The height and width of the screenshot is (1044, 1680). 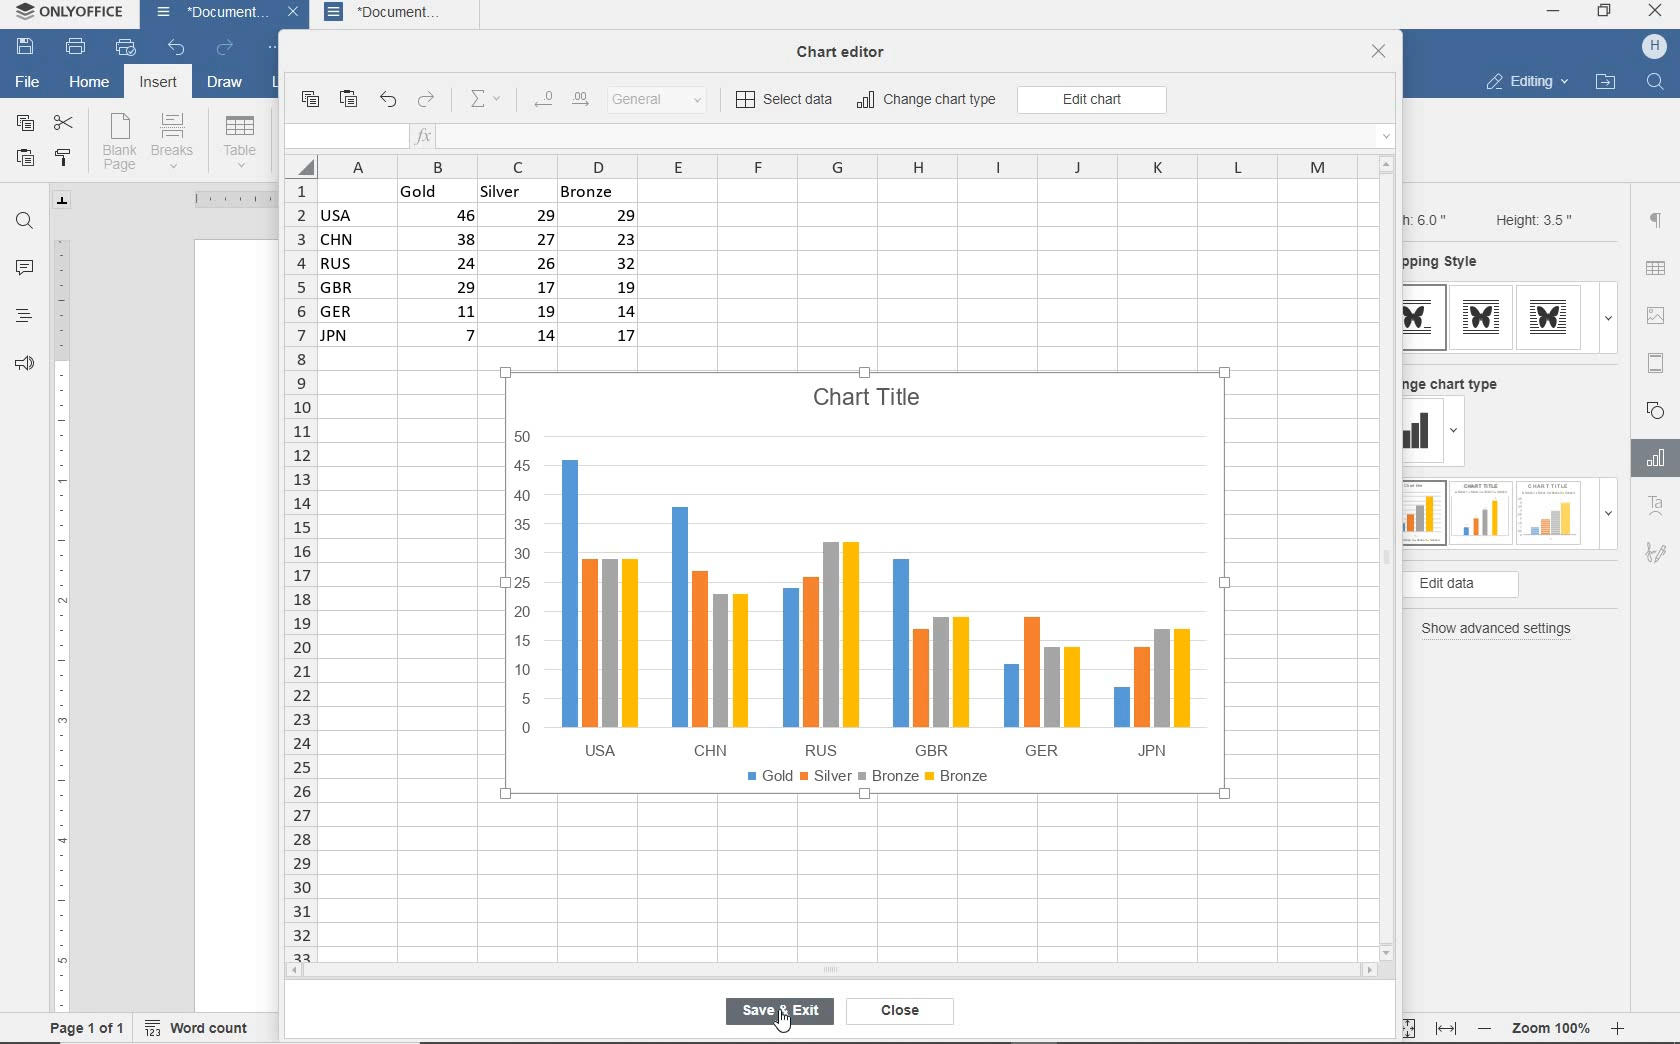 What do you see at coordinates (240, 141) in the screenshot?
I see `table` at bounding box center [240, 141].